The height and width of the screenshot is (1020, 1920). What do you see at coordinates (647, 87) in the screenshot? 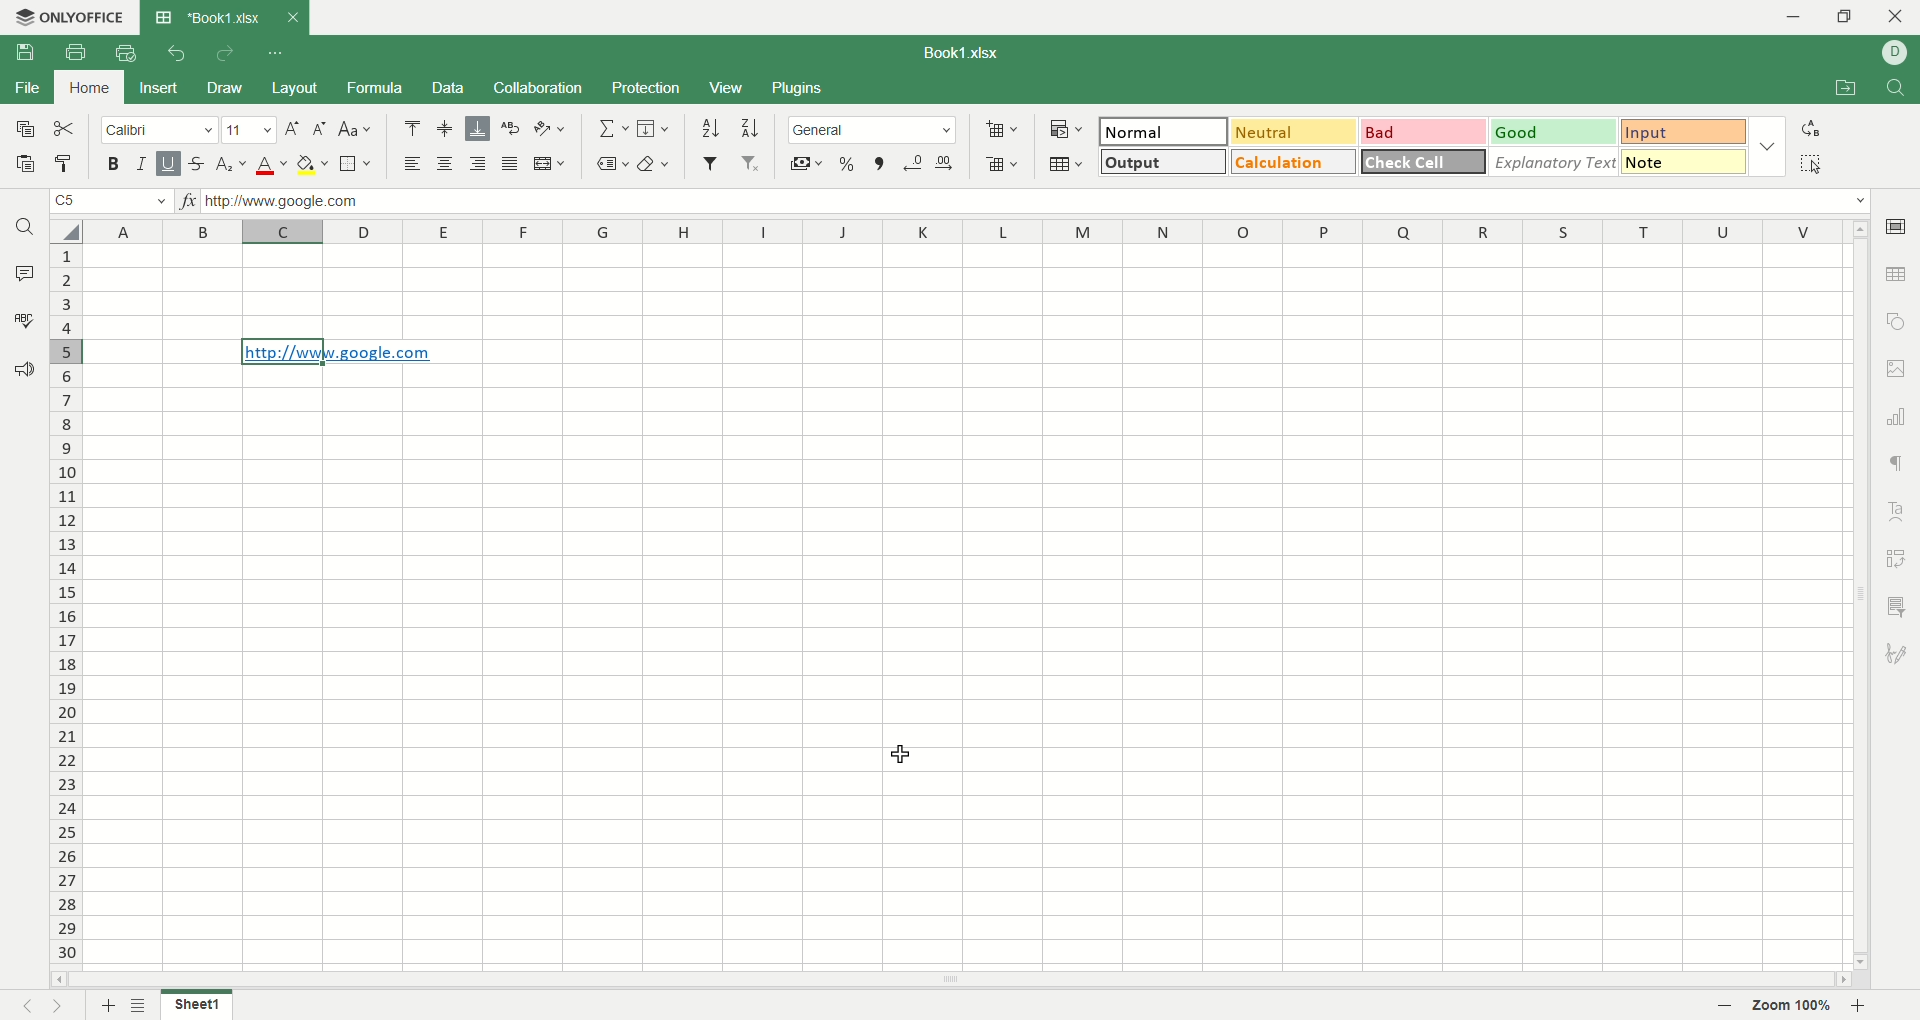
I see `protection` at bounding box center [647, 87].